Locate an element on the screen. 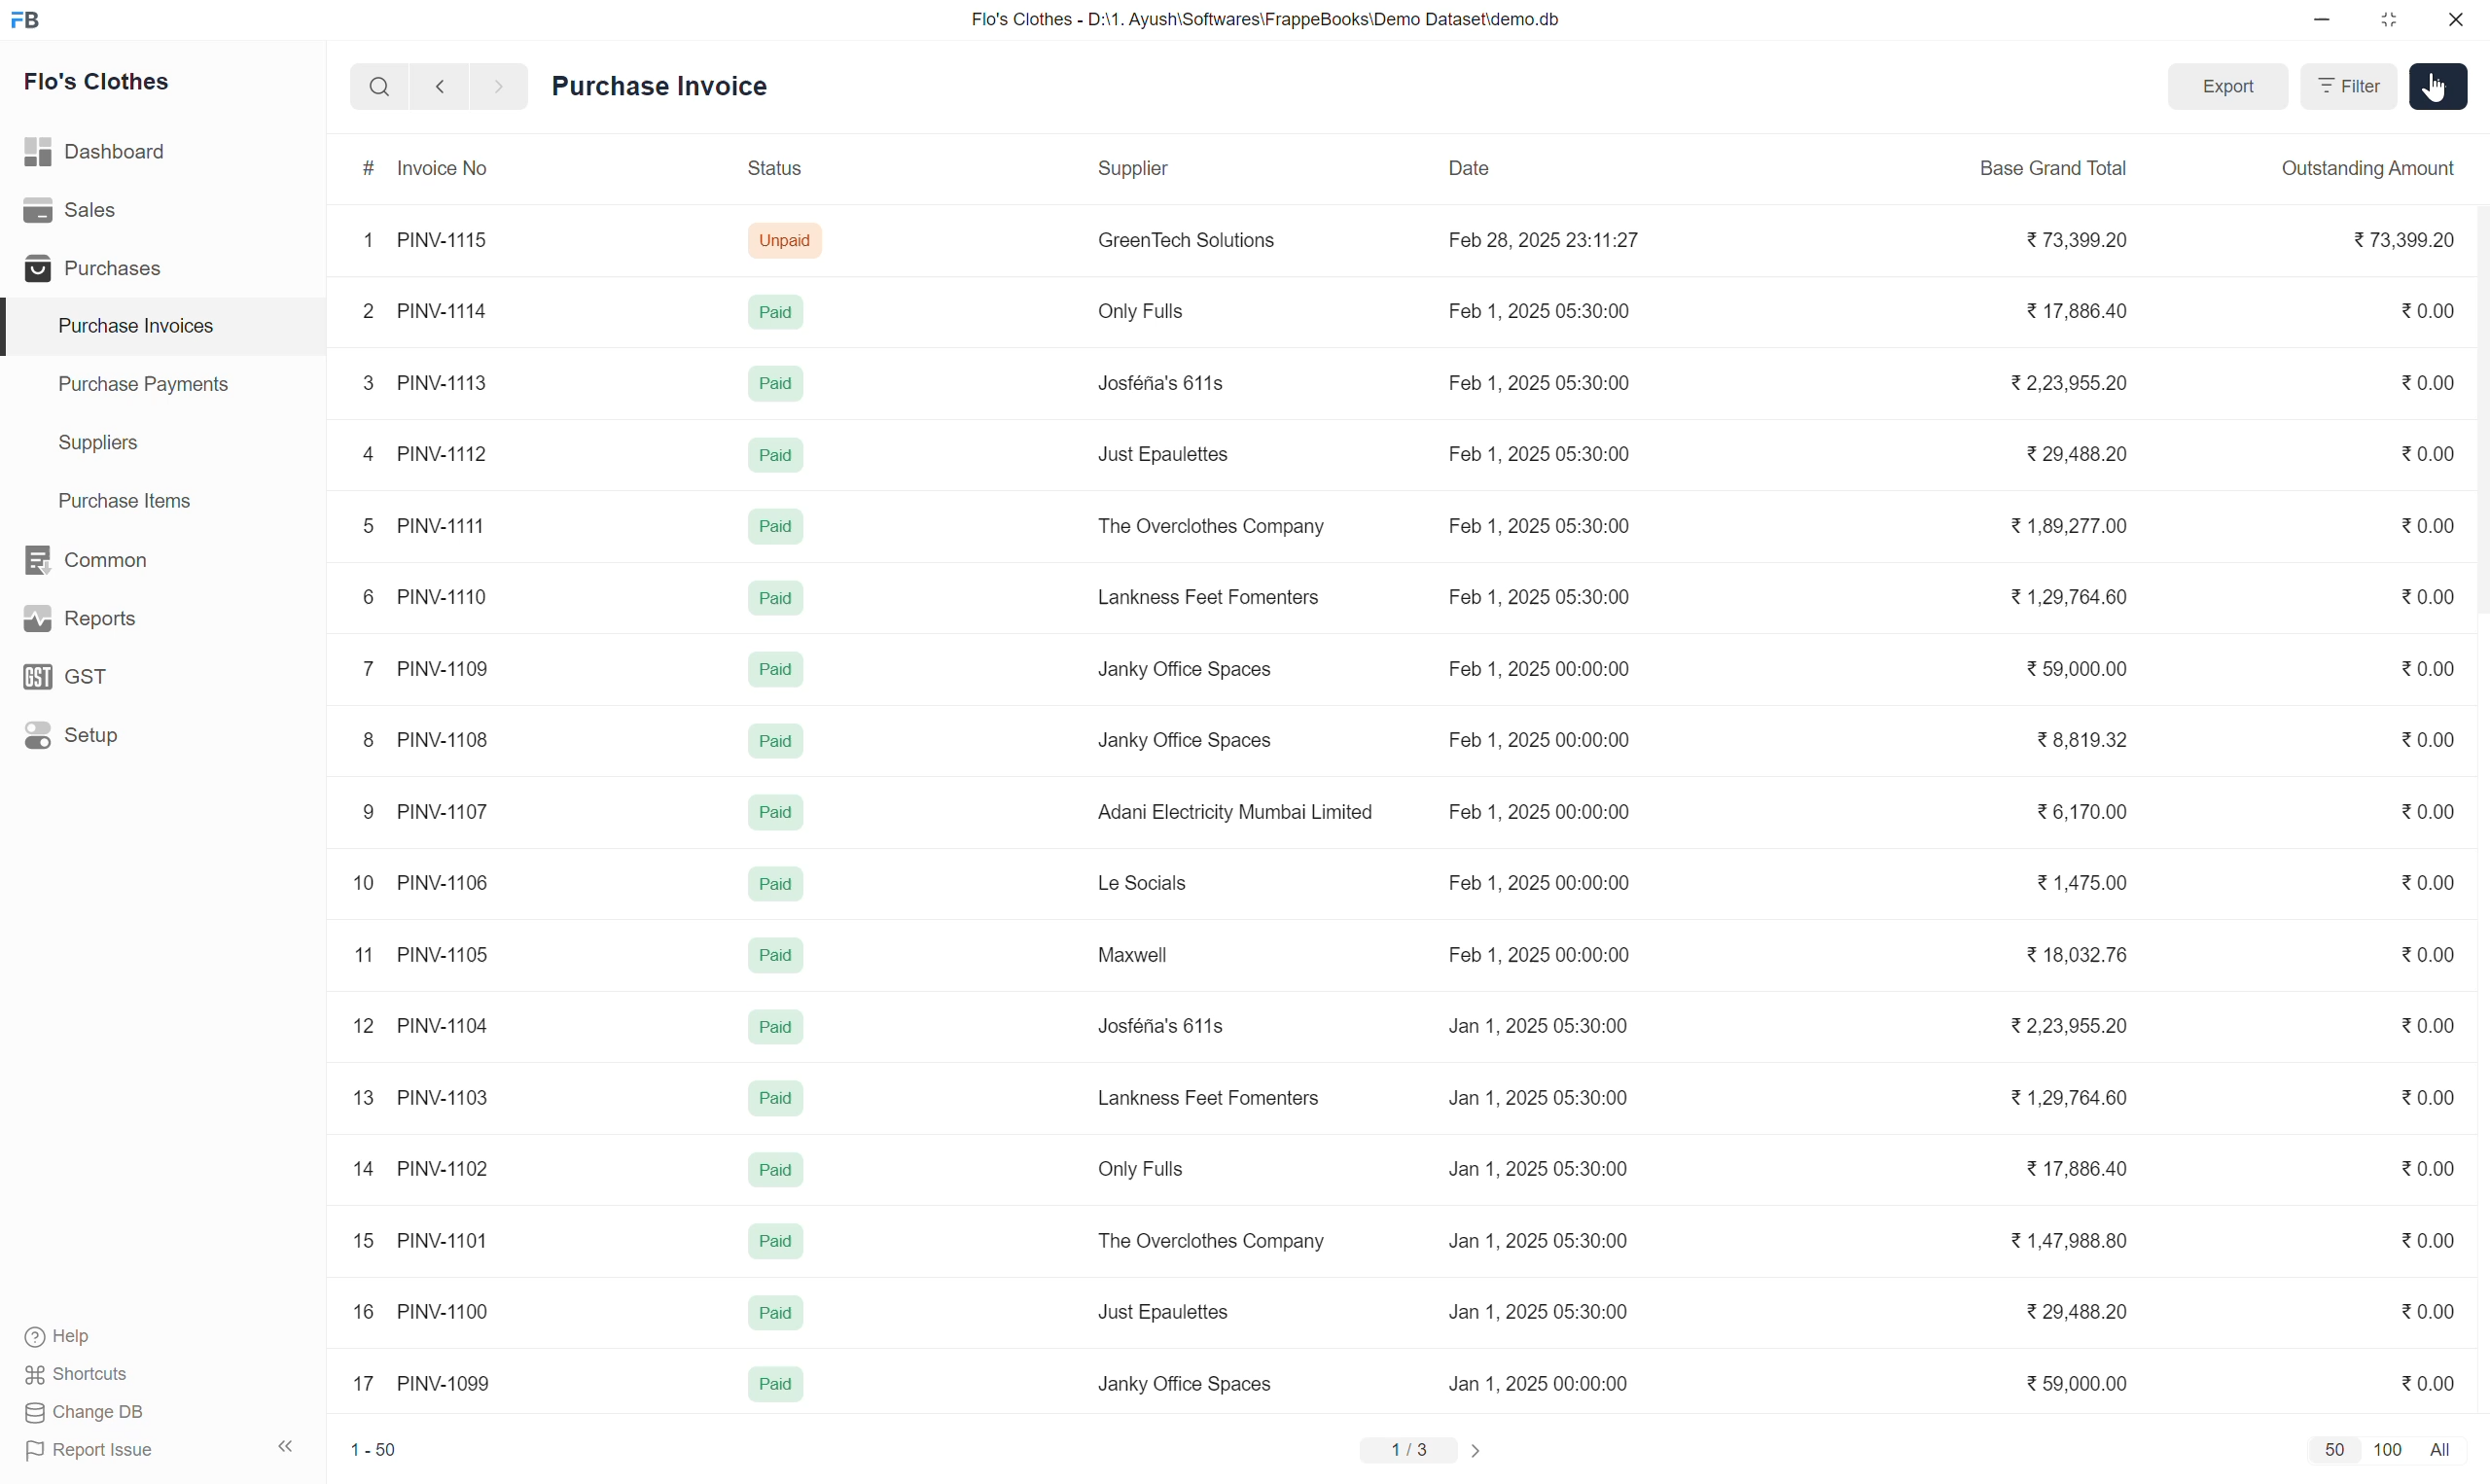 The image size is (2490, 1484). Report Issue is located at coordinates (82, 1456).